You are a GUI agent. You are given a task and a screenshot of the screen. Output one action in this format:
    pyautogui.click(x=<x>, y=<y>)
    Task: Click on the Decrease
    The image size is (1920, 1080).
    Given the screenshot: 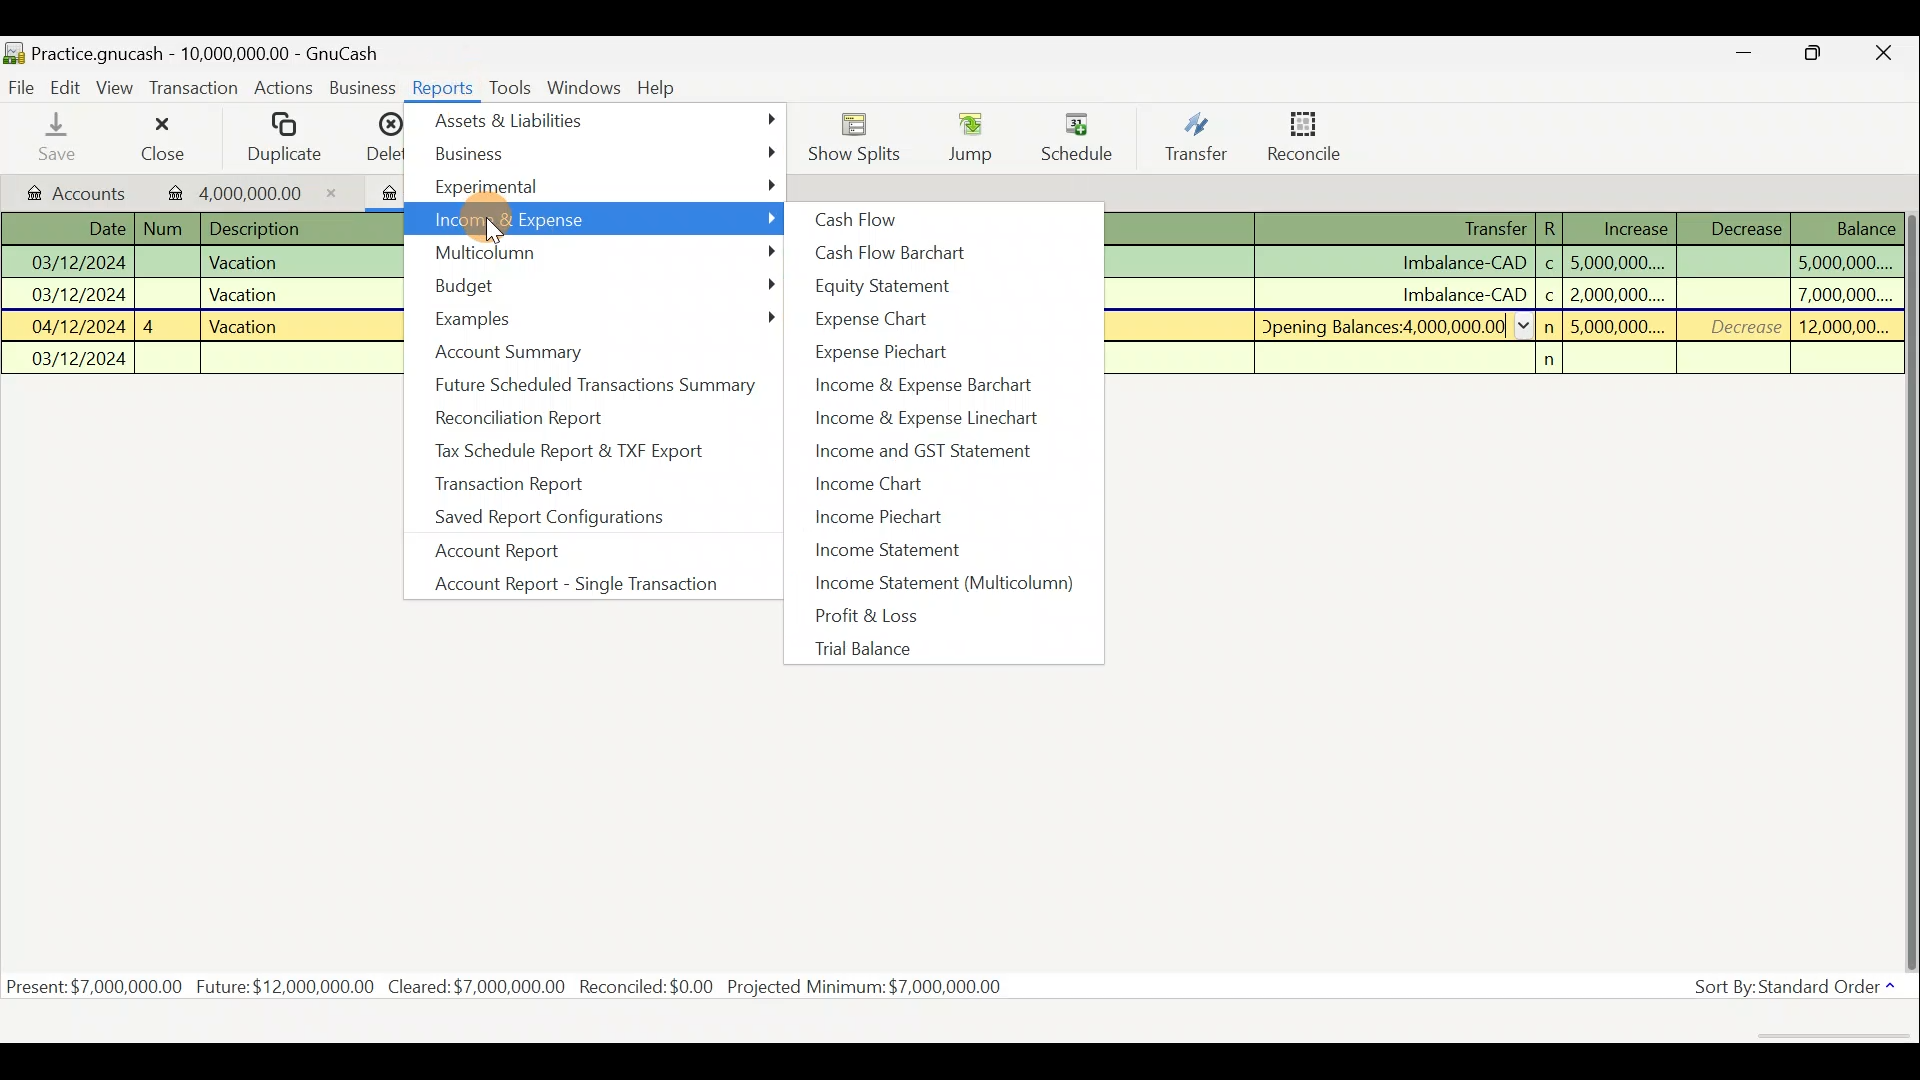 What is the action you would take?
    pyautogui.click(x=1748, y=326)
    